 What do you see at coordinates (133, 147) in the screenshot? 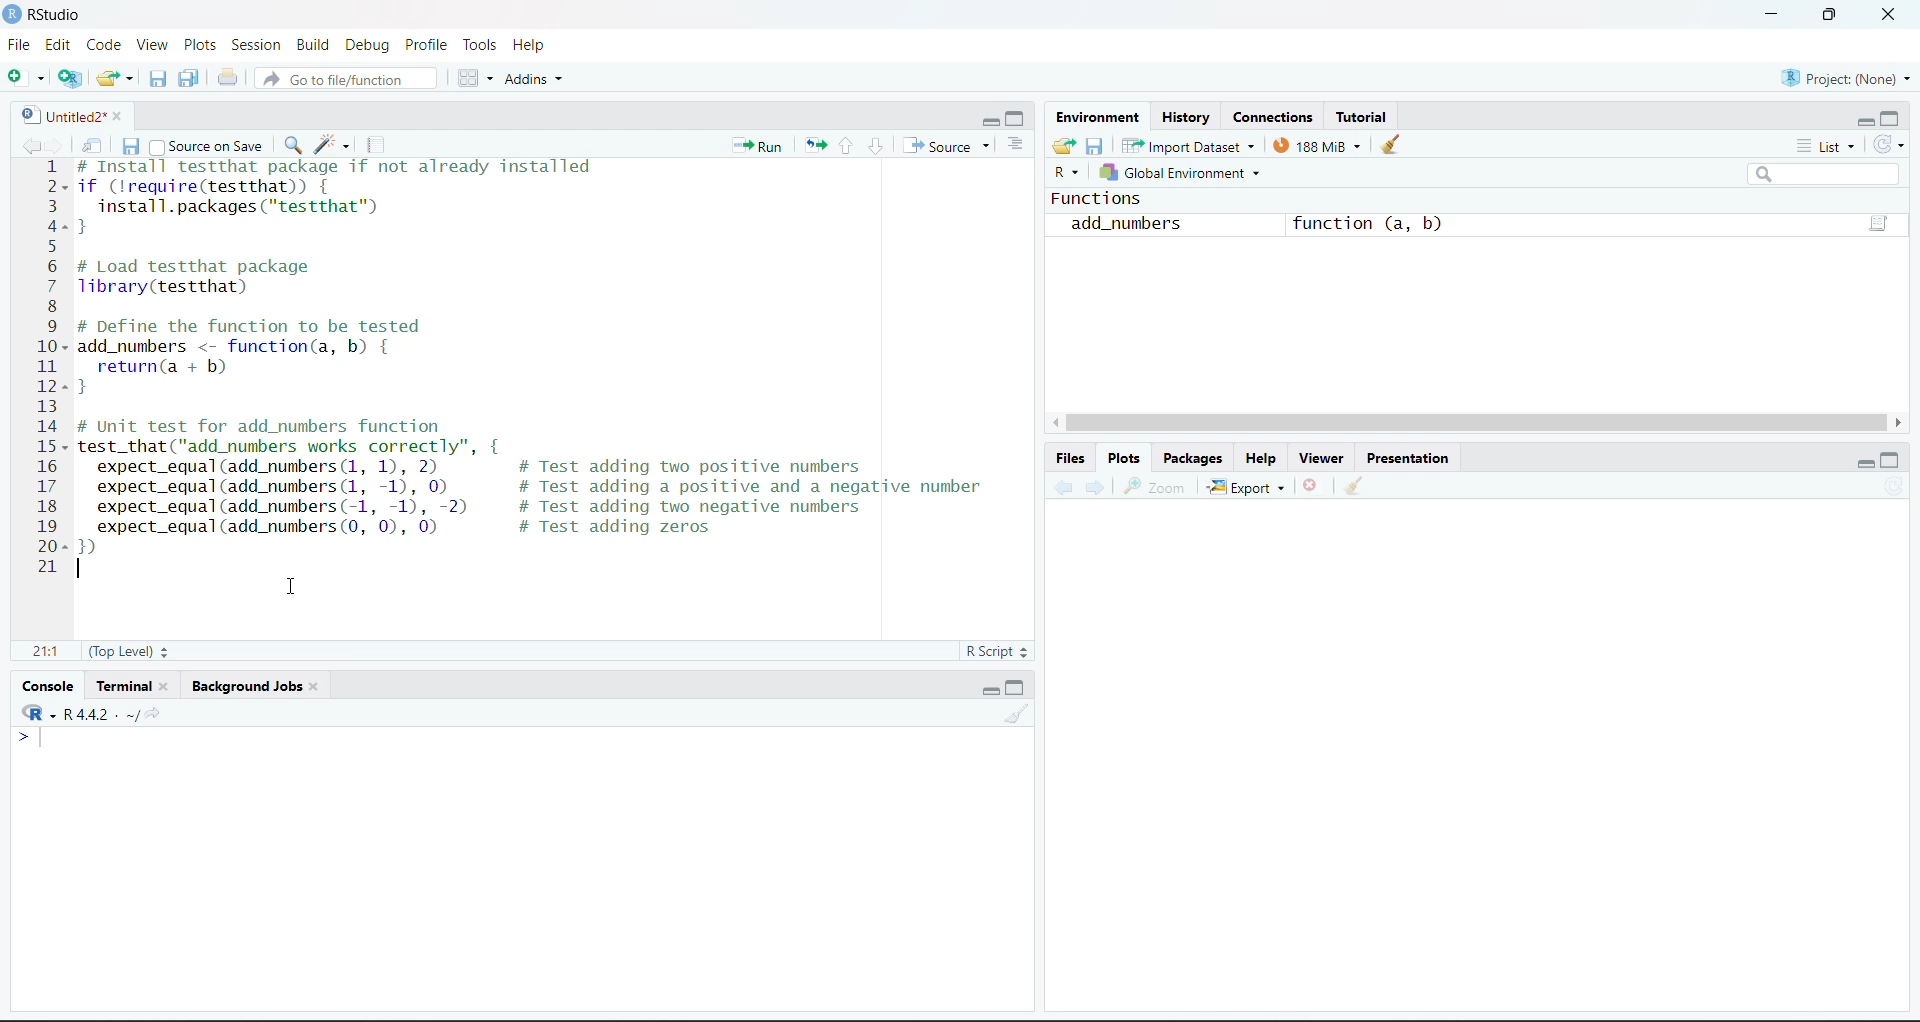
I see `save current document` at bounding box center [133, 147].